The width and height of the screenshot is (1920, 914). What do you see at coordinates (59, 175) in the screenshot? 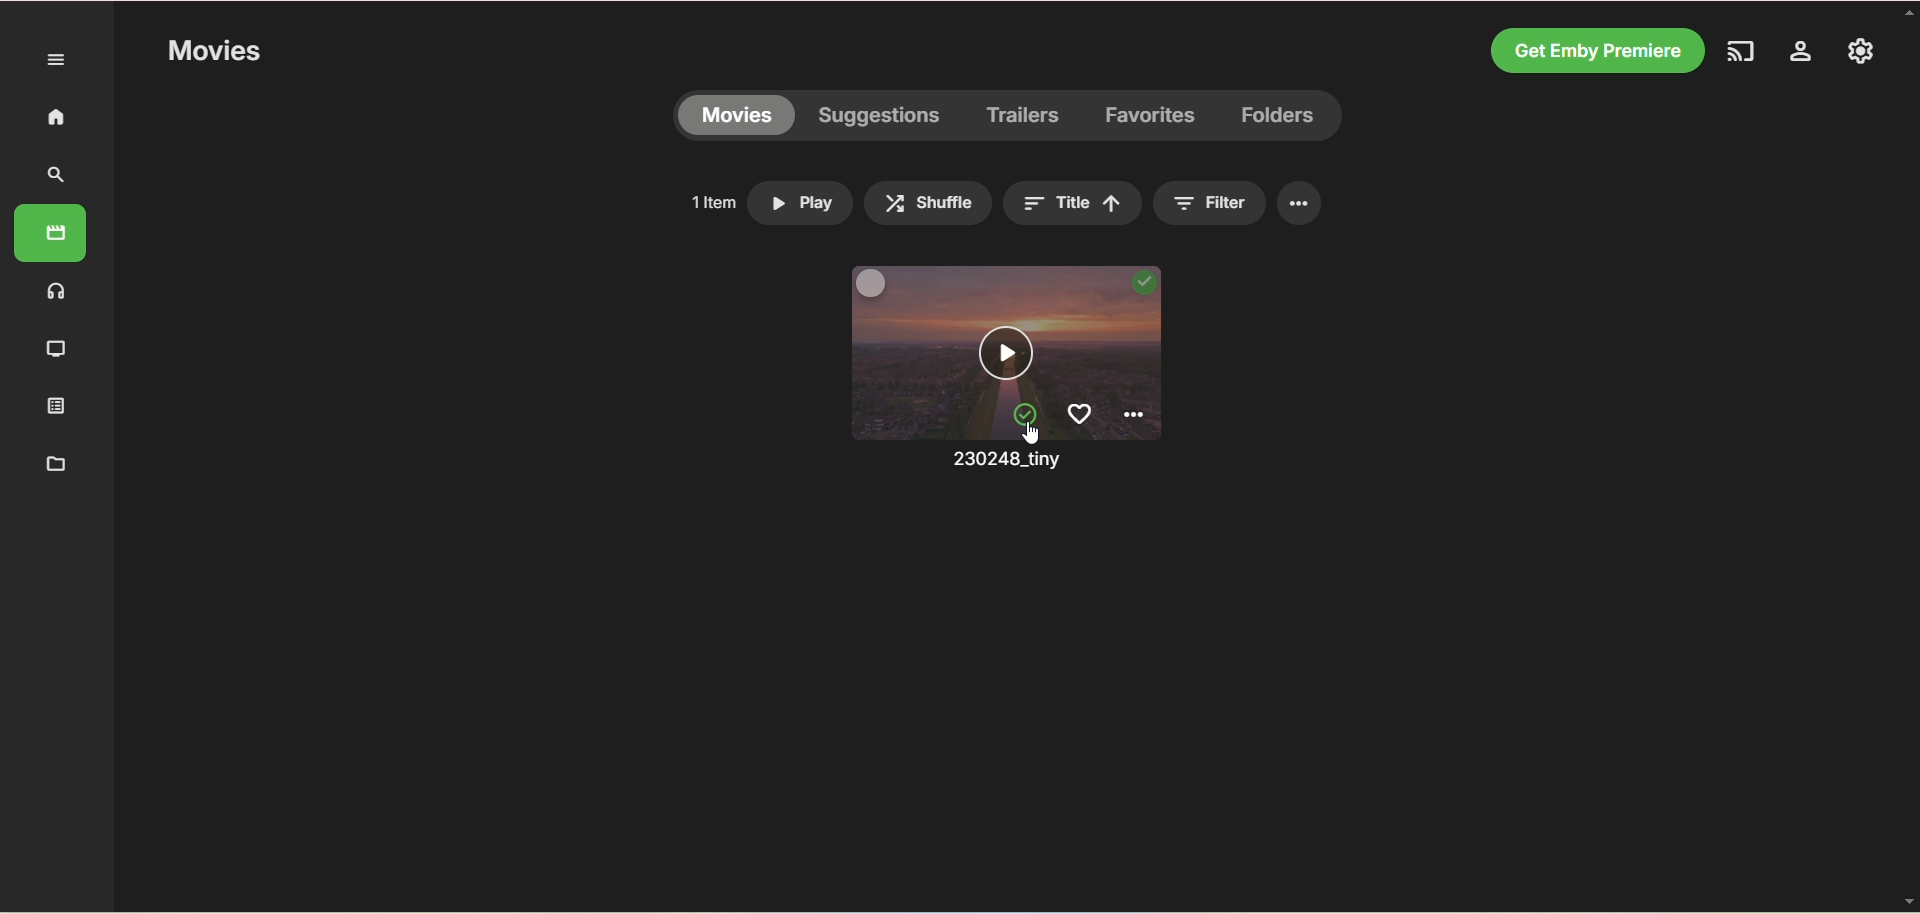
I see `search` at bounding box center [59, 175].